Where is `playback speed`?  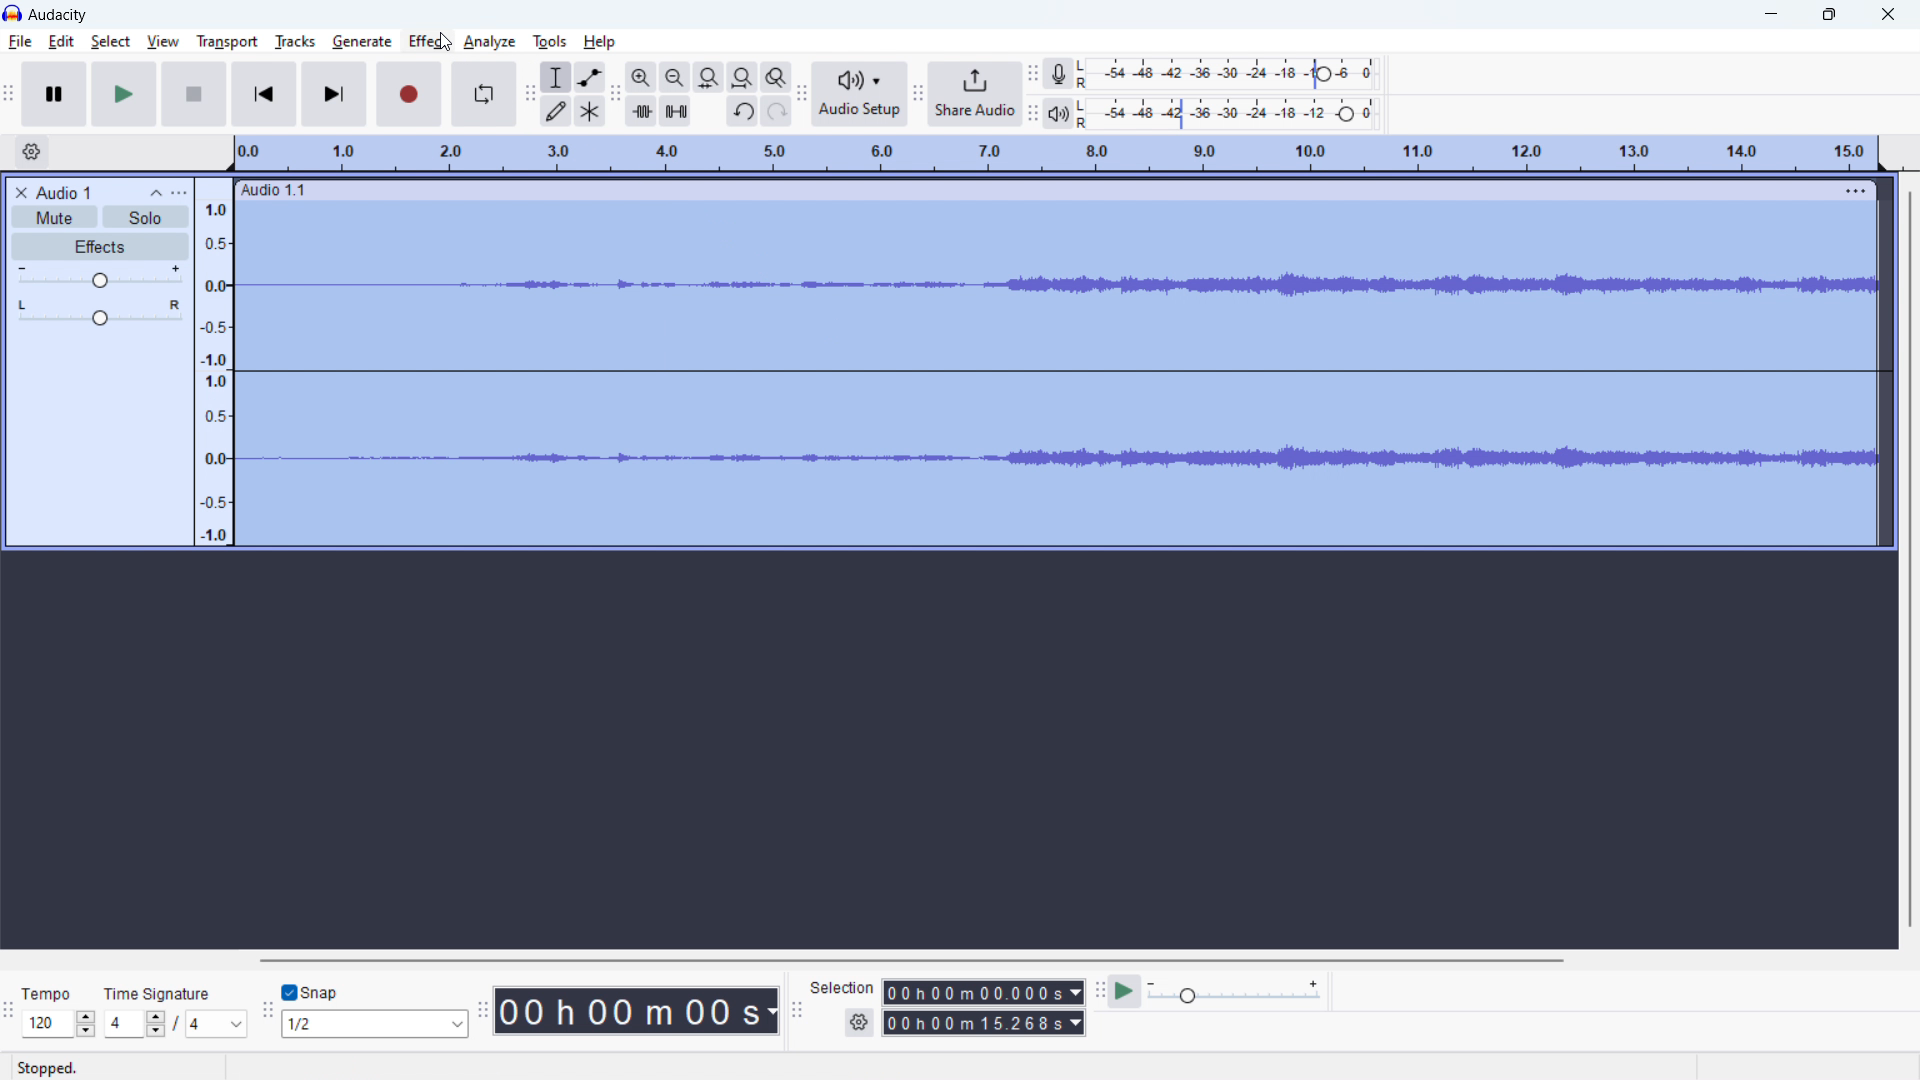 playback speed is located at coordinates (1235, 993).